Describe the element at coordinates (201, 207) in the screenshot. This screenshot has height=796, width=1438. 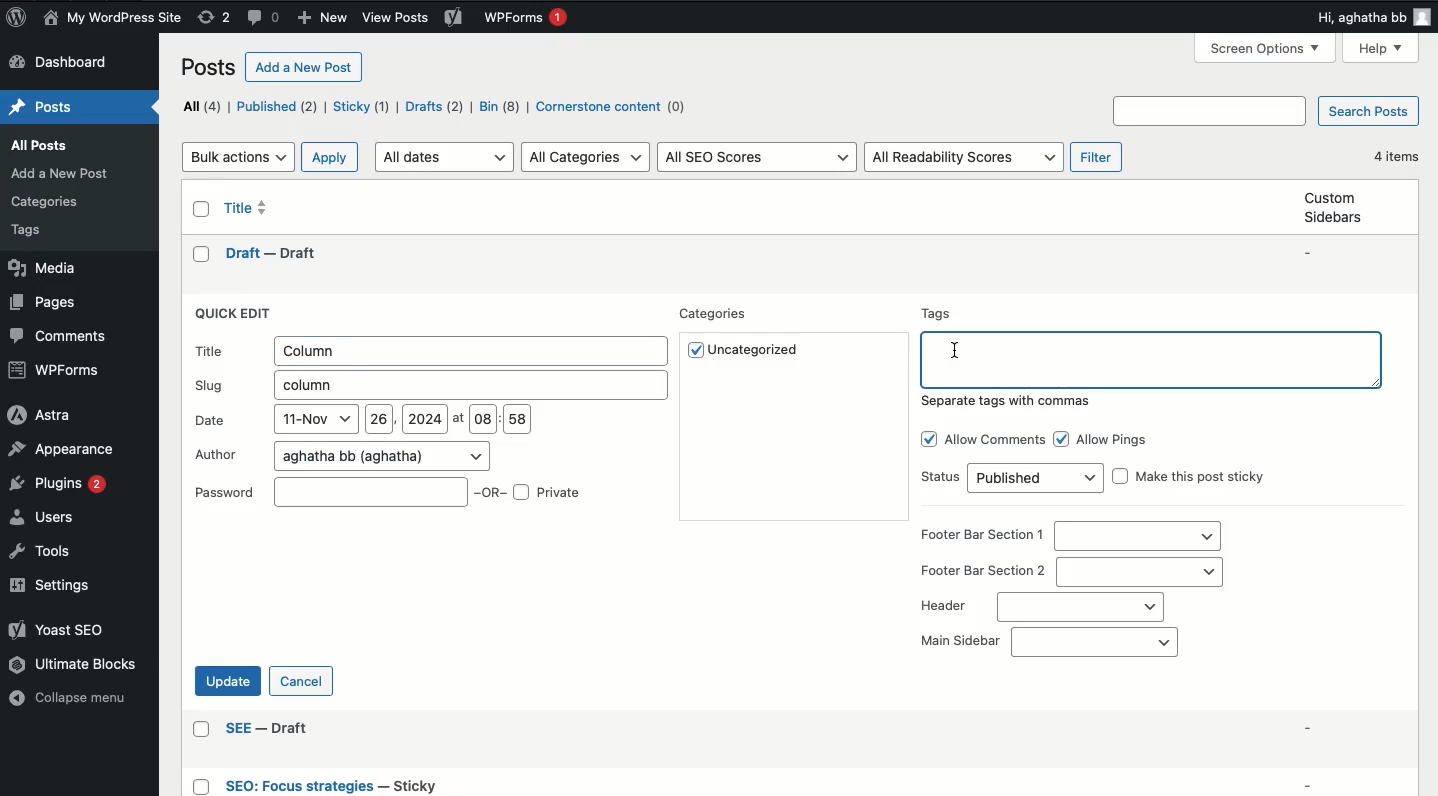
I see `Checkbox` at that location.